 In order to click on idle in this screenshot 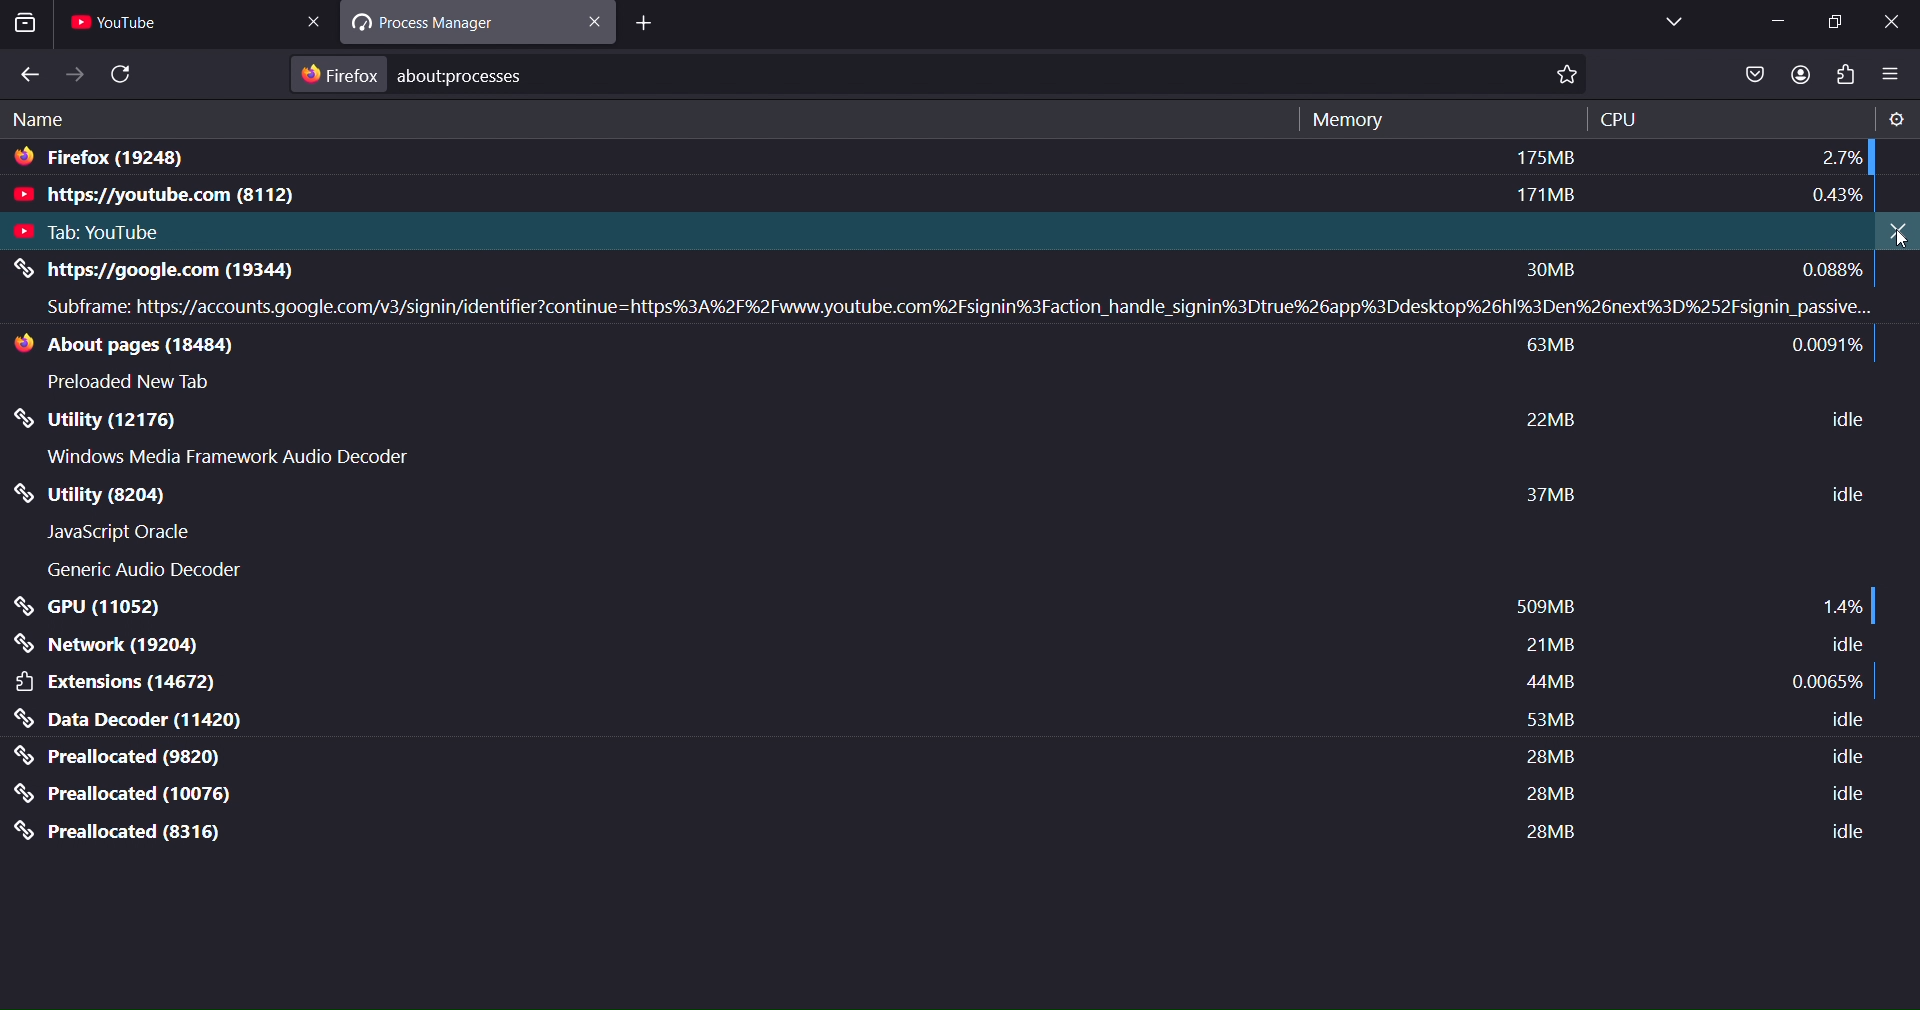, I will do `click(1849, 643)`.